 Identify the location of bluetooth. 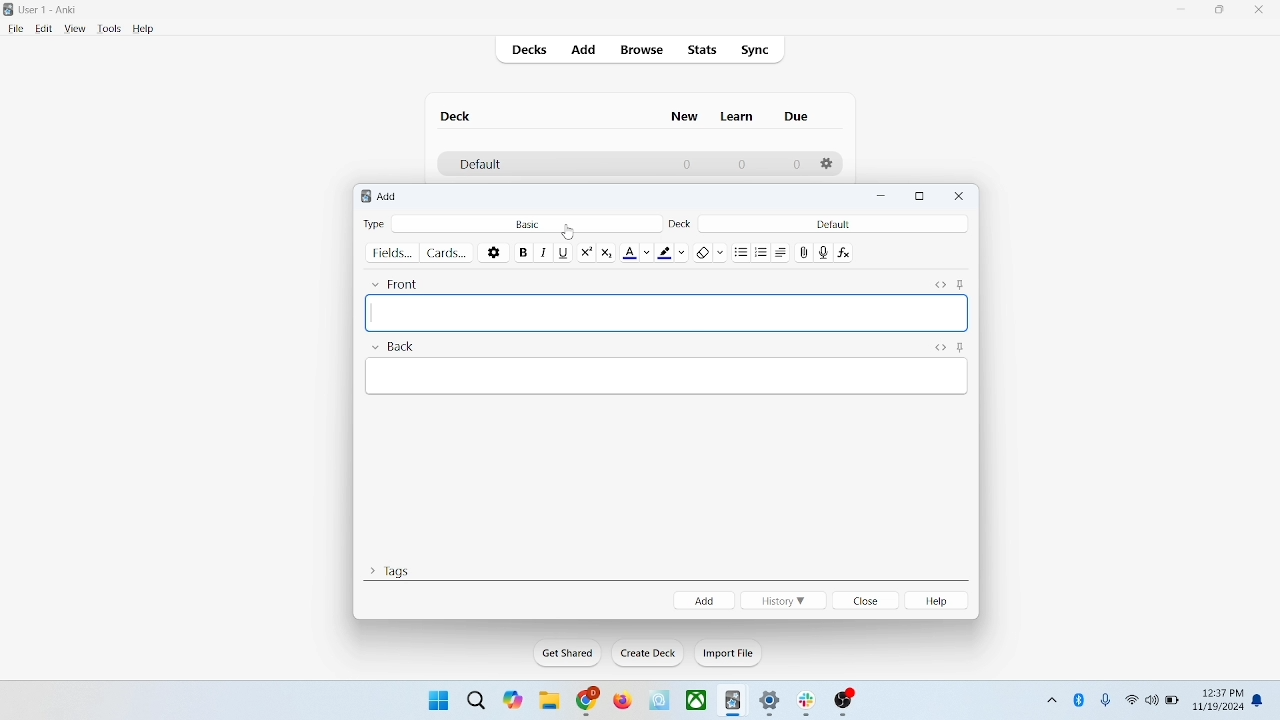
(1080, 699).